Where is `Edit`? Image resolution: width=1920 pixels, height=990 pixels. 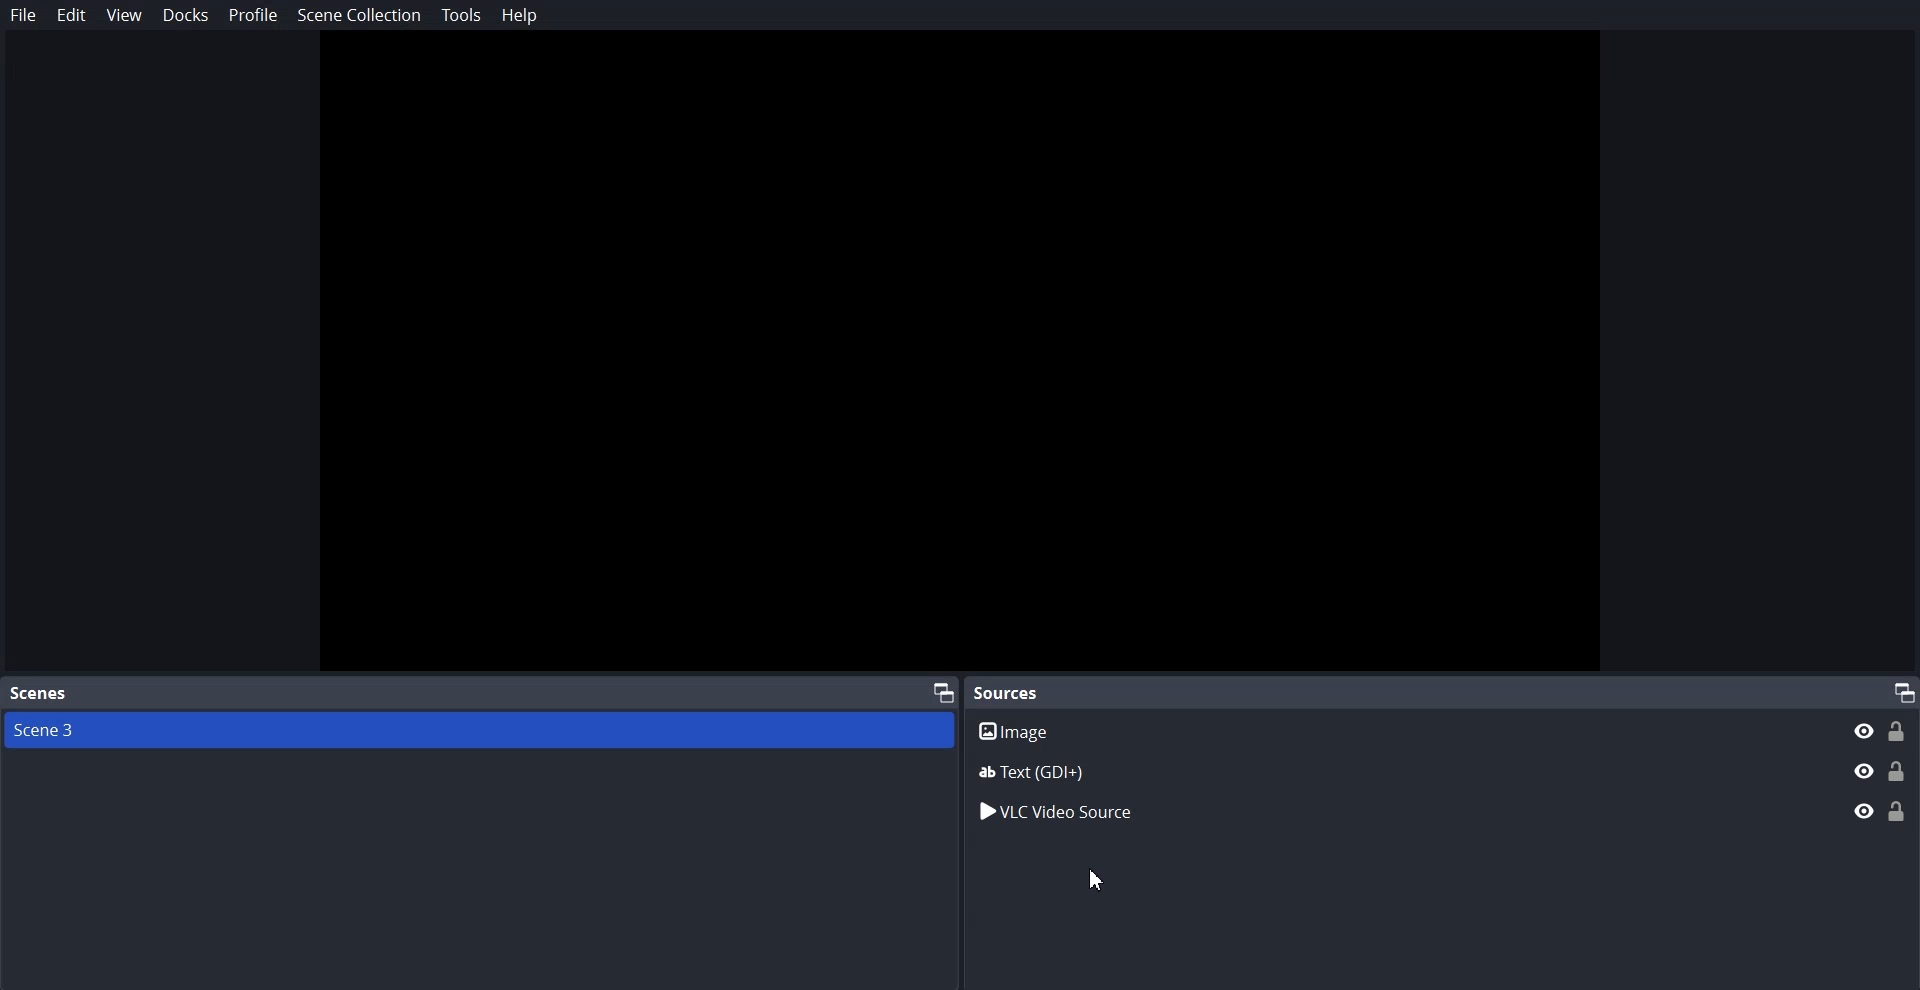
Edit is located at coordinates (72, 15).